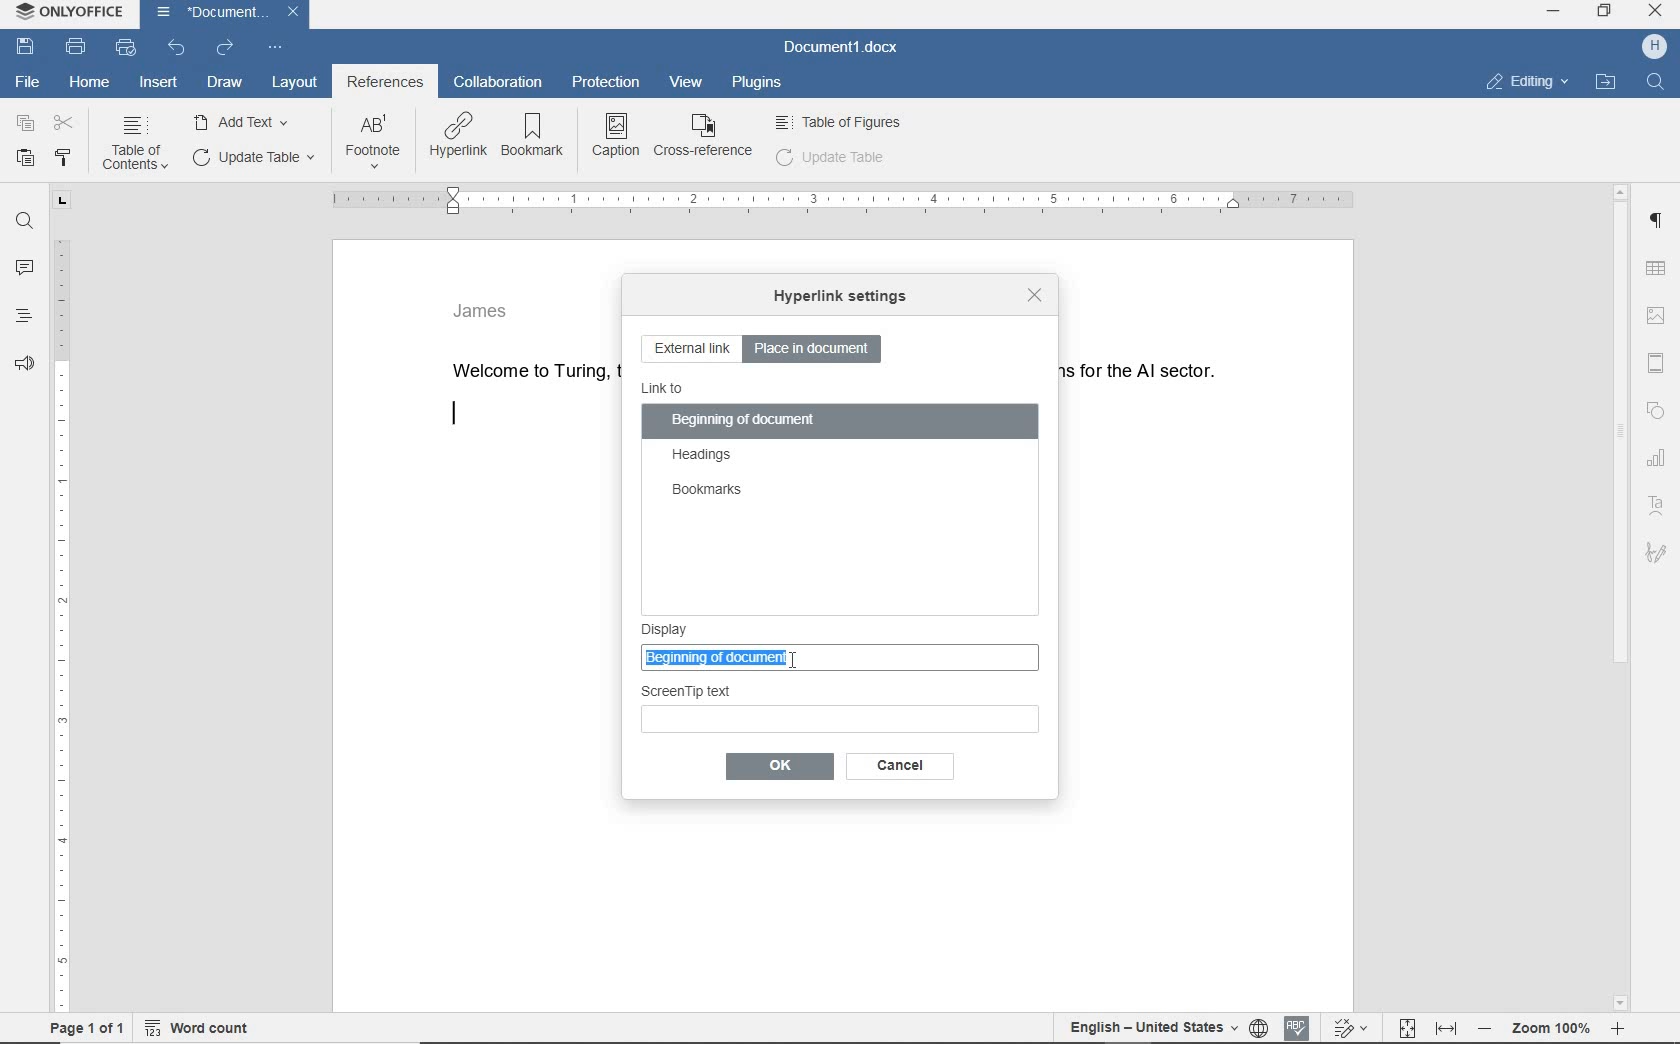 The image size is (1680, 1044). What do you see at coordinates (1624, 1030) in the screenshot?
I see `zoom in` at bounding box center [1624, 1030].